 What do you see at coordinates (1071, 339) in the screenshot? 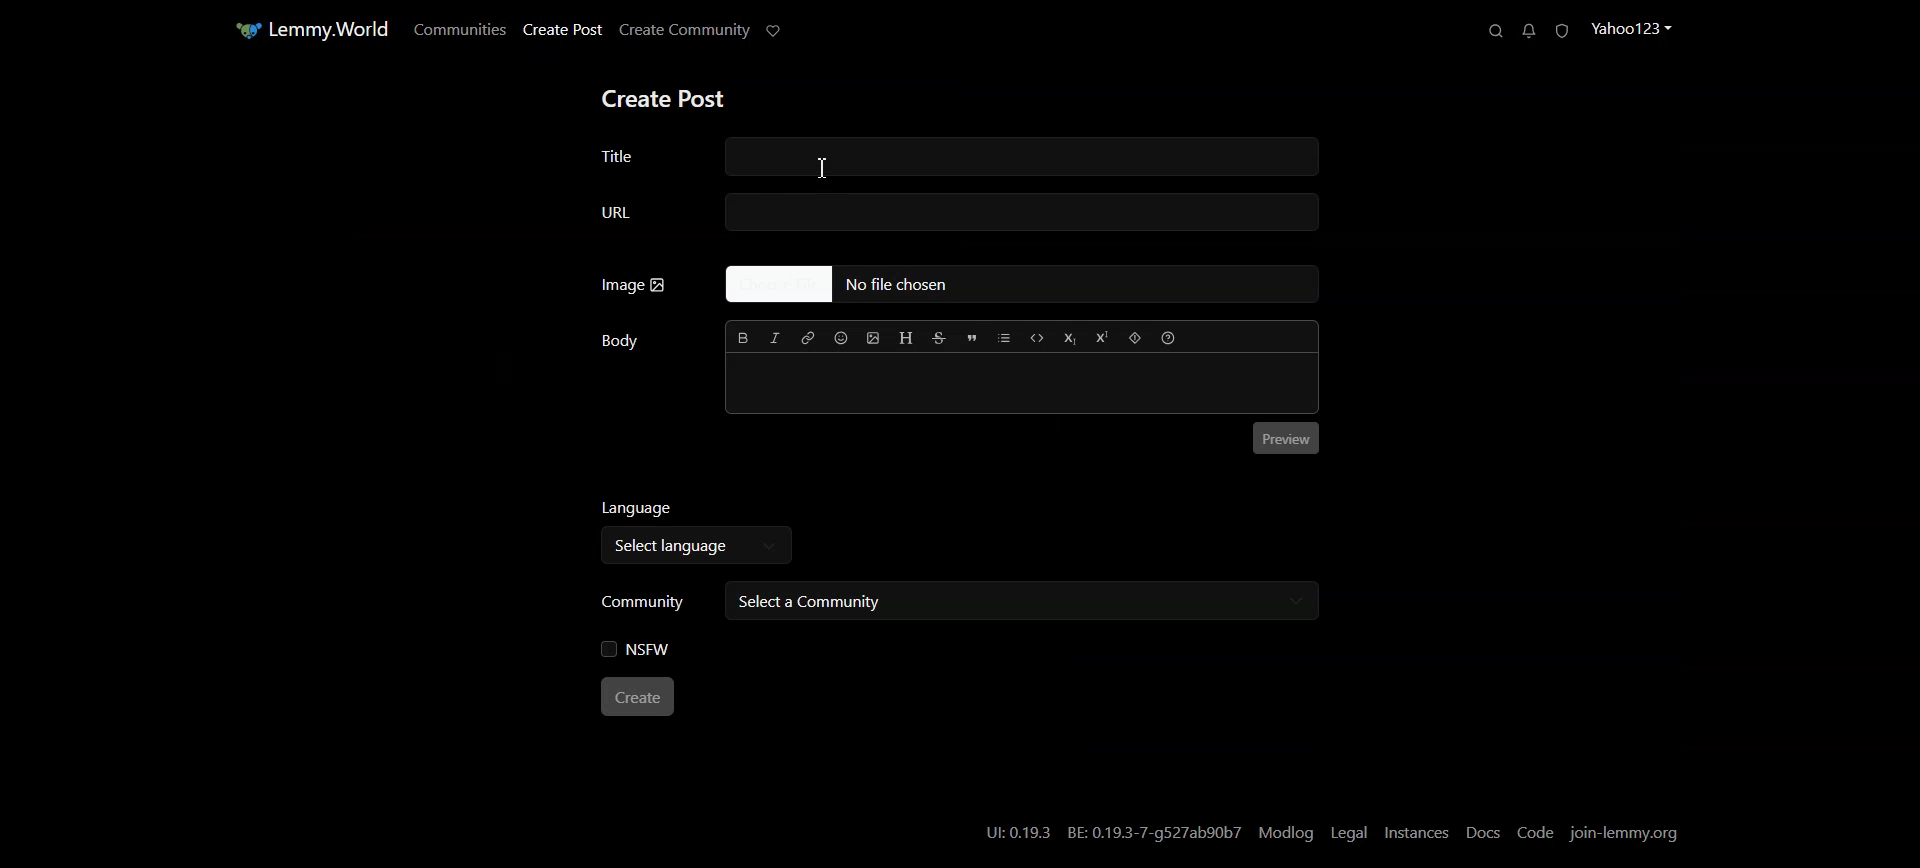
I see `Subscript` at bounding box center [1071, 339].